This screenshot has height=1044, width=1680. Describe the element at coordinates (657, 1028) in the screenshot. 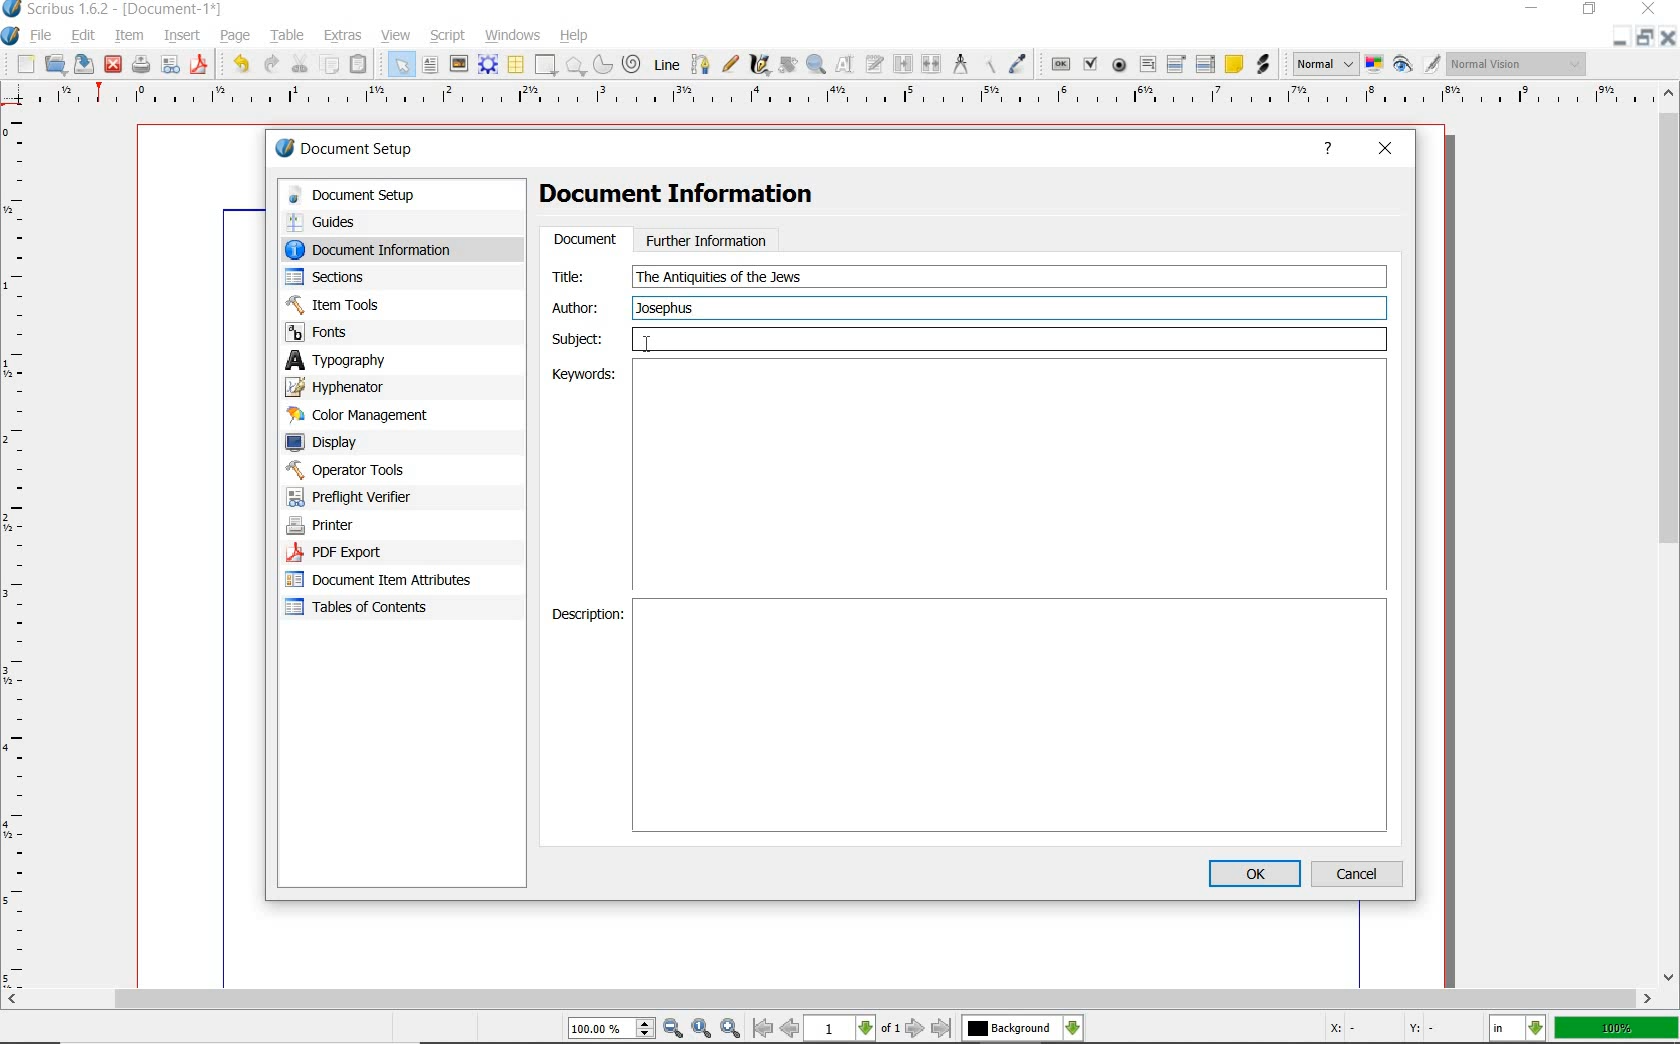

I see `zoom in/zoom to/zoom out` at that location.